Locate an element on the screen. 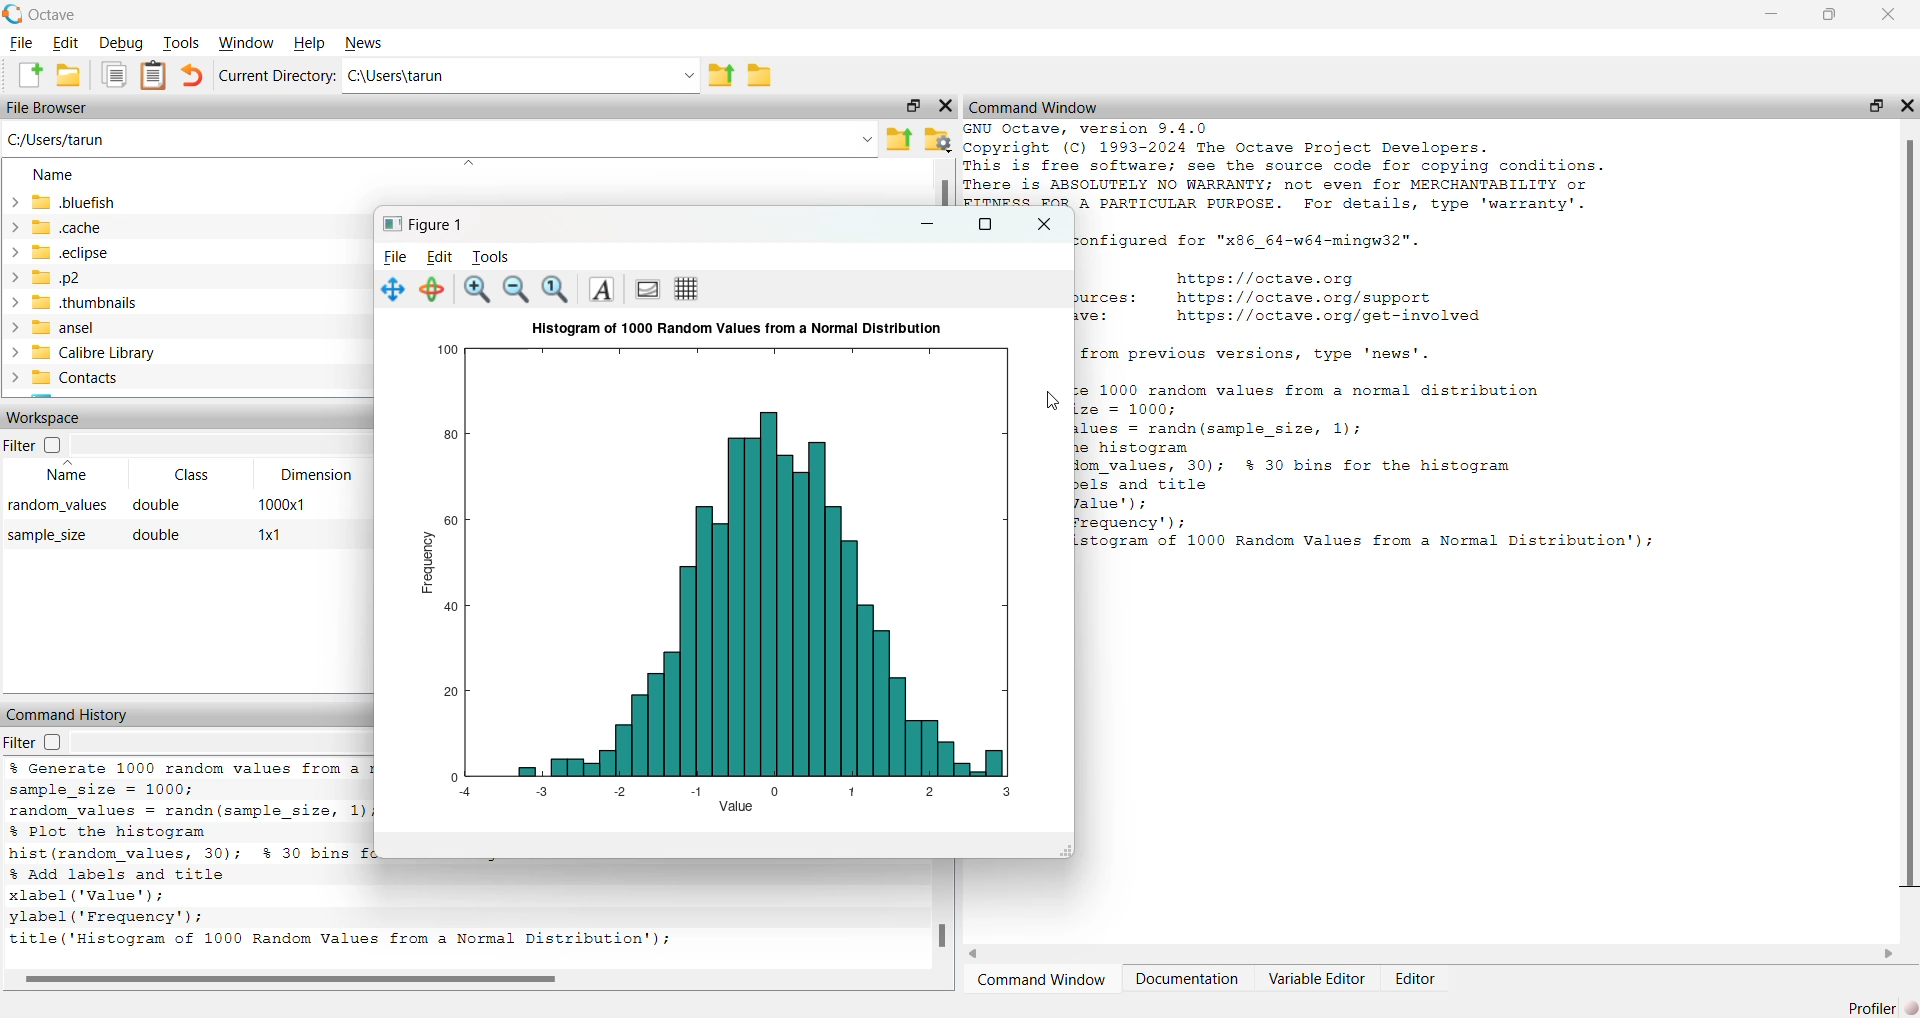 The image size is (1920, 1018). close is located at coordinates (1889, 15).